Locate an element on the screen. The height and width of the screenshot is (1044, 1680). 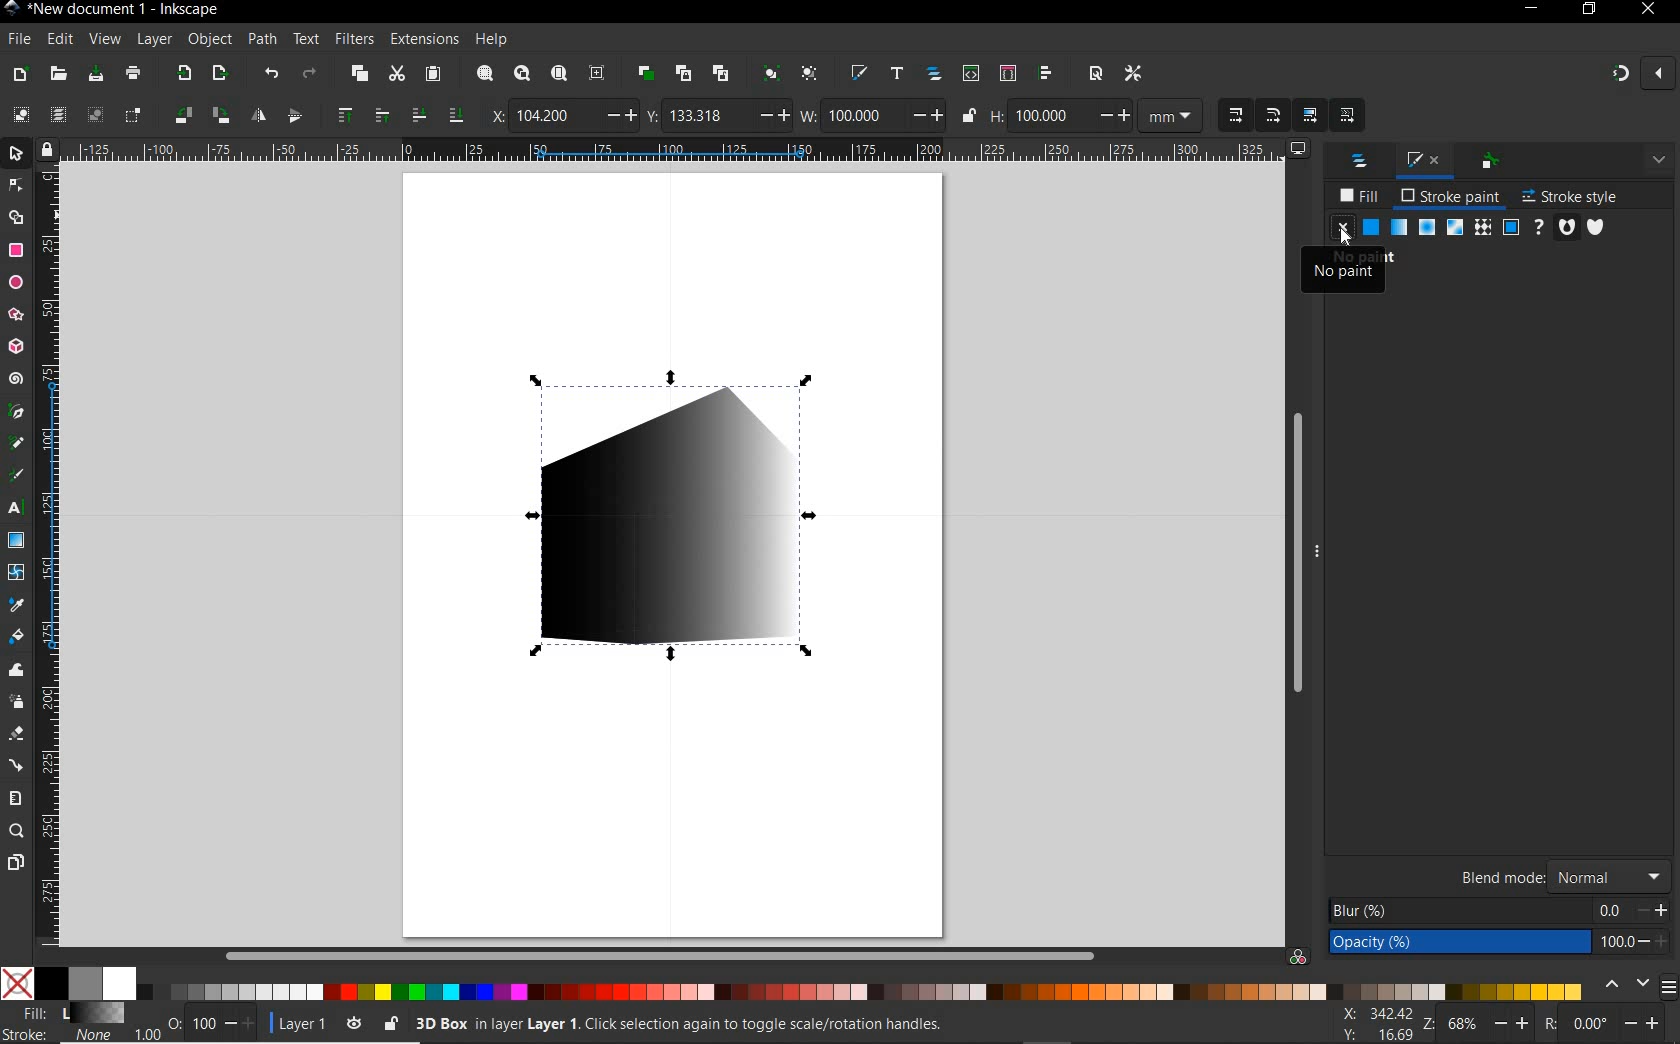
increase/decrease is located at coordinates (1111, 114).